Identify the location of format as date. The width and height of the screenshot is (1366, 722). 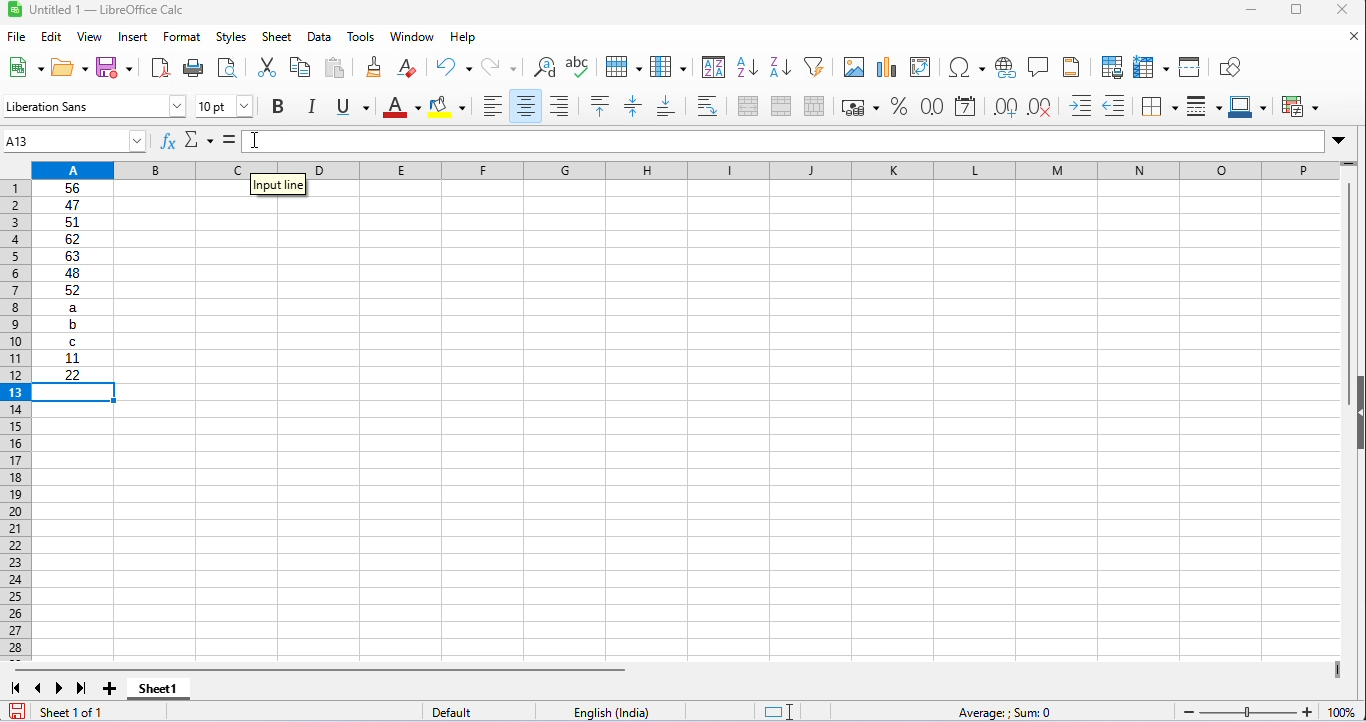
(966, 106).